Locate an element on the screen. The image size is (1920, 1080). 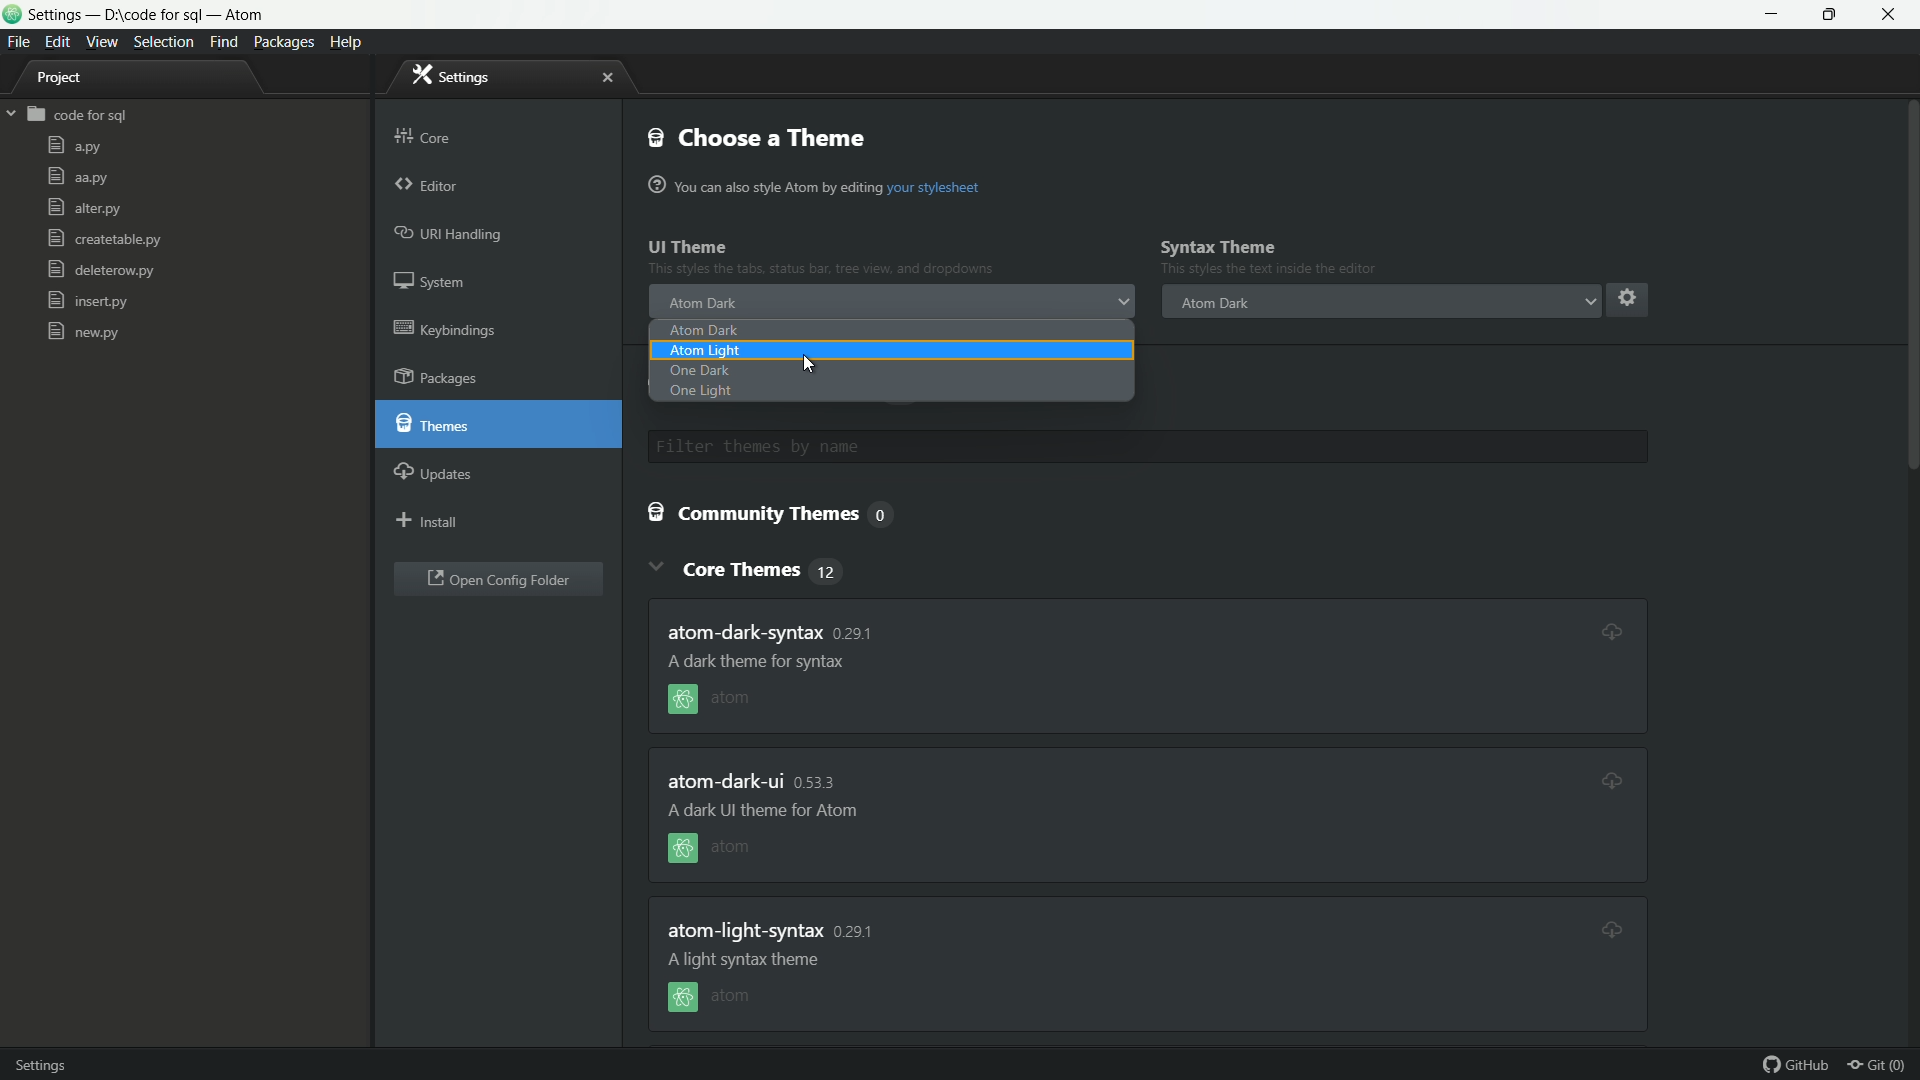
alter.py file is located at coordinates (82, 208).